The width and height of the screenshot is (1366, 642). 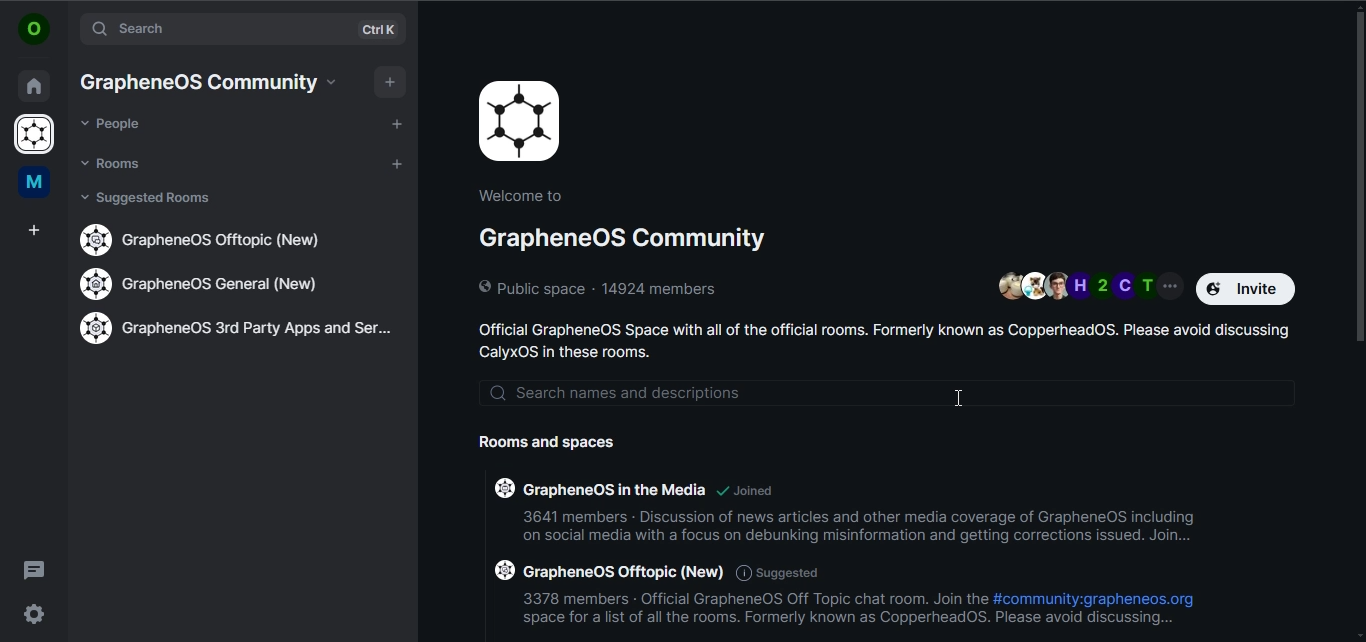 What do you see at coordinates (209, 283) in the screenshot?
I see `GrapheneOS General(New)` at bounding box center [209, 283].